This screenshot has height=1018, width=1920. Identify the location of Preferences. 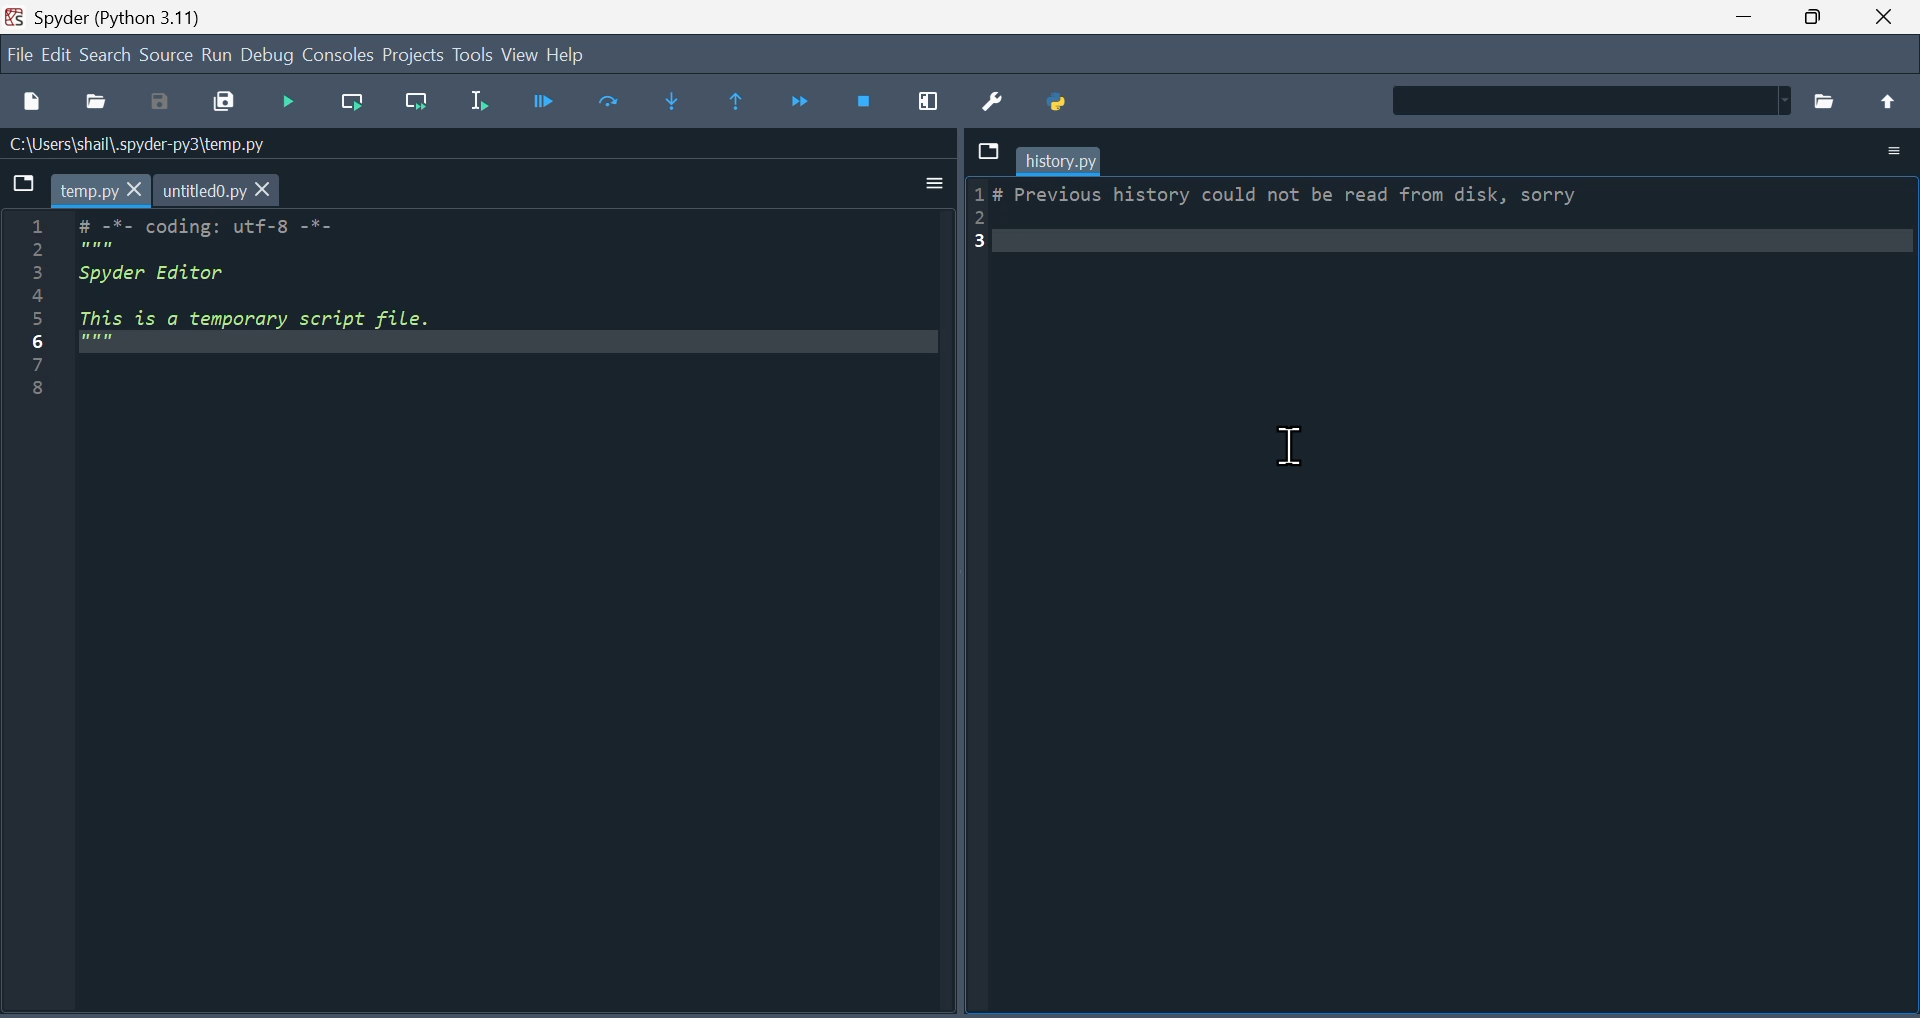
(1003, 100).